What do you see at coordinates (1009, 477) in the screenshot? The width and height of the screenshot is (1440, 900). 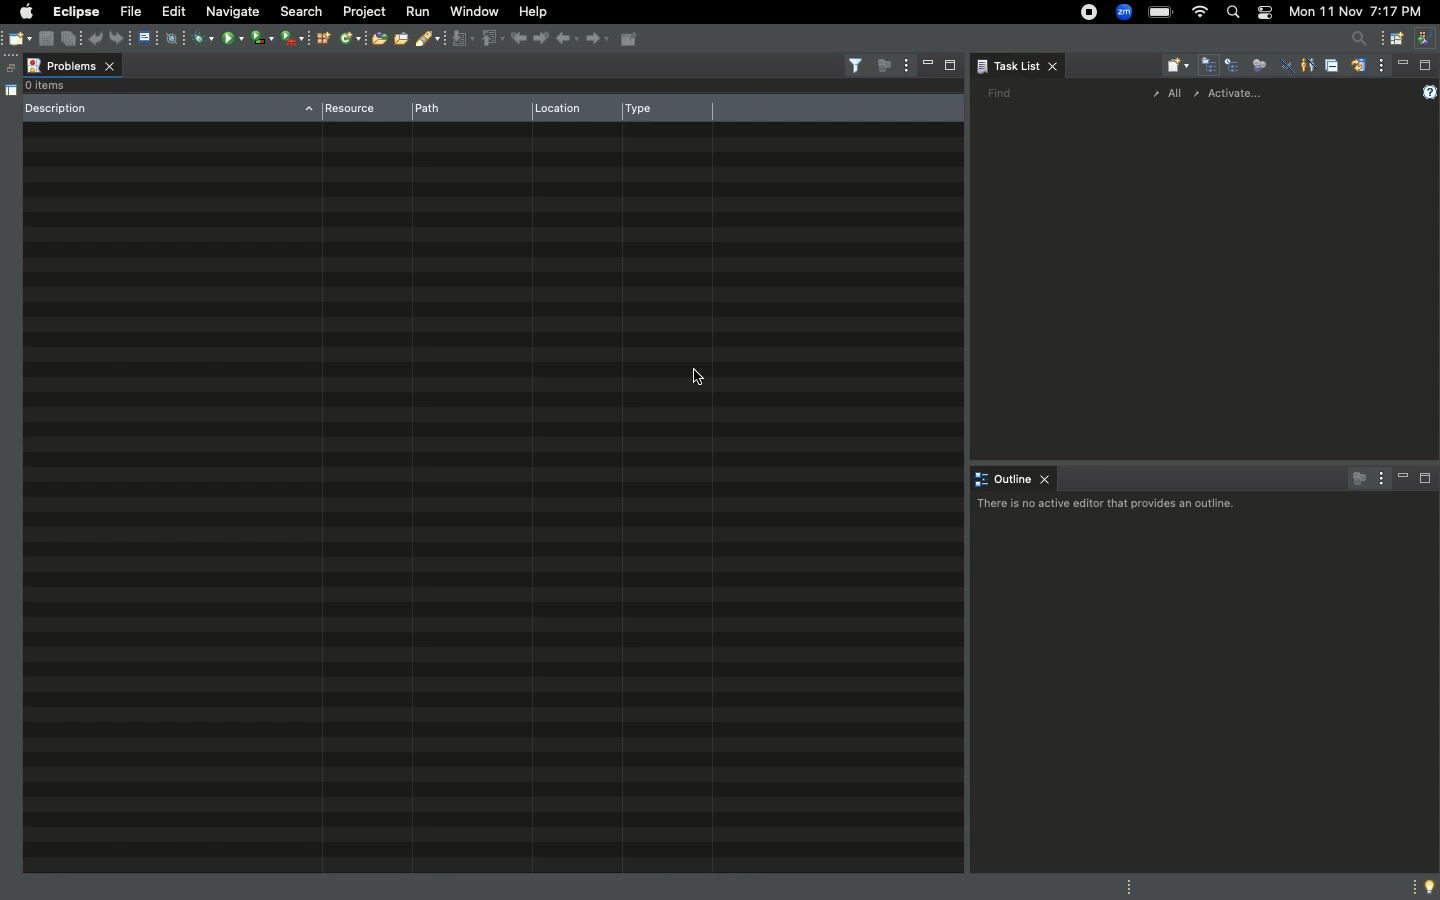 I see `outline` at bounding box center [1009, 477].